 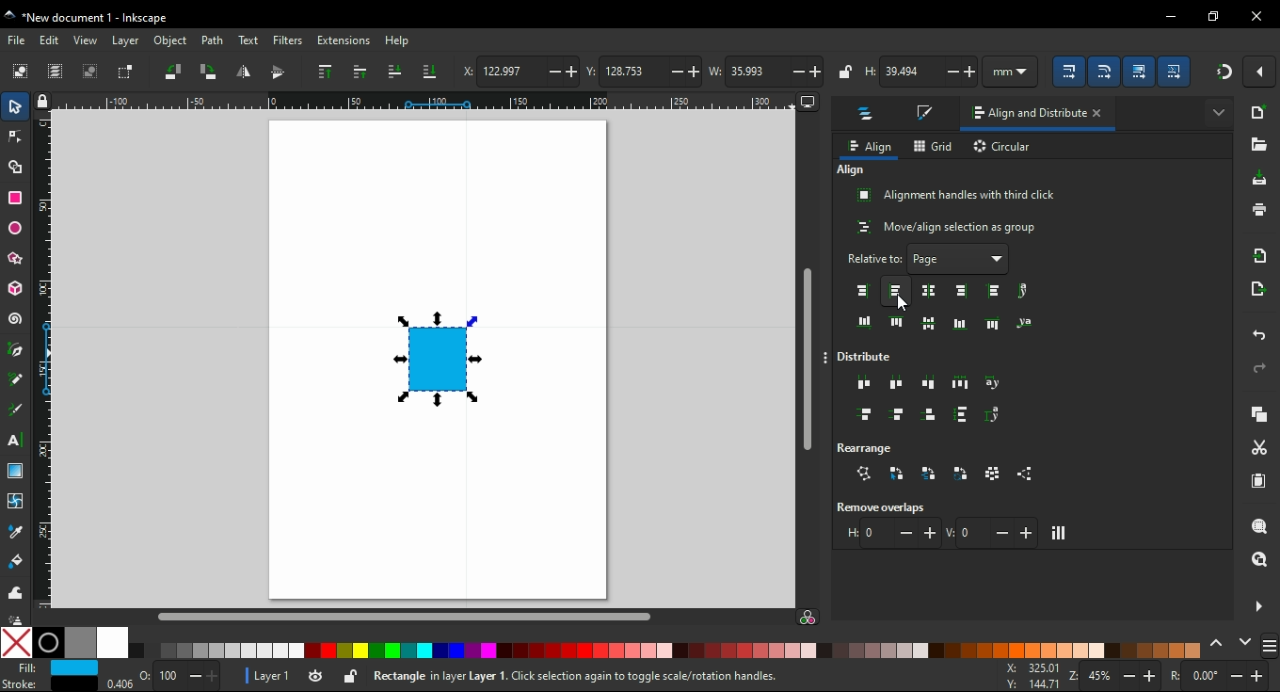 What do you see at coordinates (438, 356) in the screenshot?
I see `selected shape` at bounding box center [438, 356].